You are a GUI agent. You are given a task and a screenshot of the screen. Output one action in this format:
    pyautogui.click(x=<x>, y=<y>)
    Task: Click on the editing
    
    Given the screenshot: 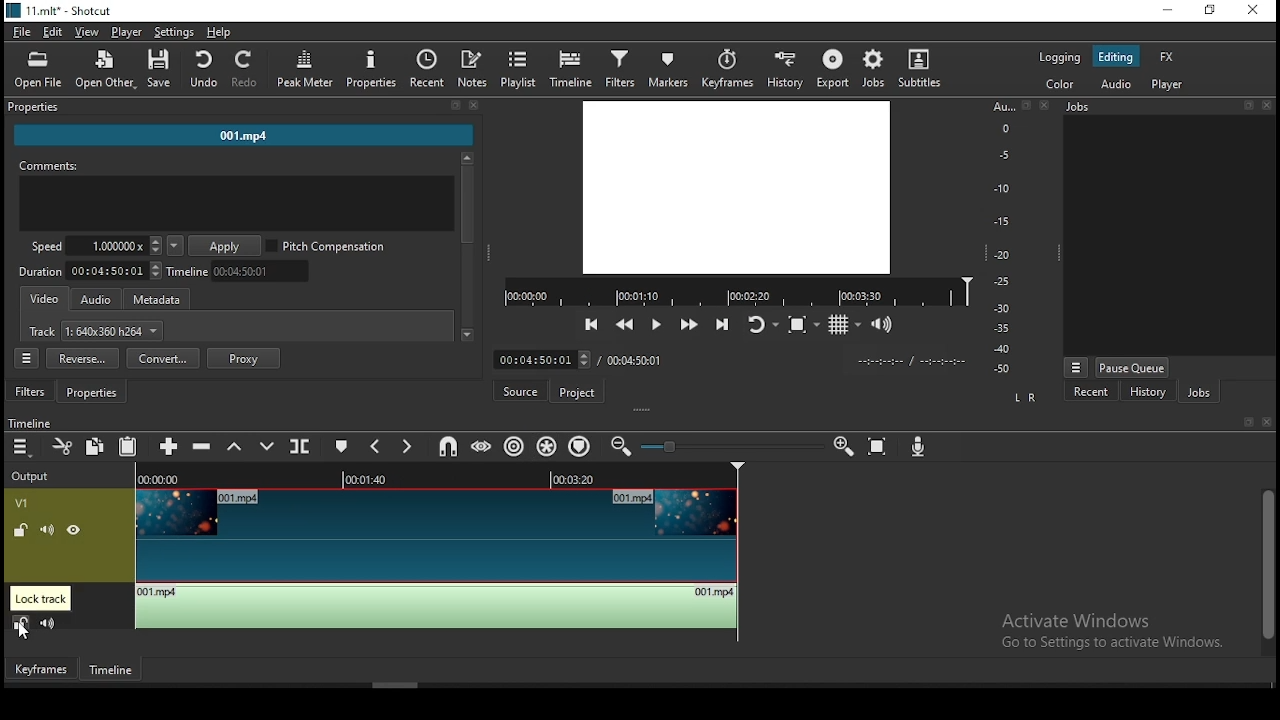 What is the action you would take?
    pyautogui.click(x=1115, y=56)
    